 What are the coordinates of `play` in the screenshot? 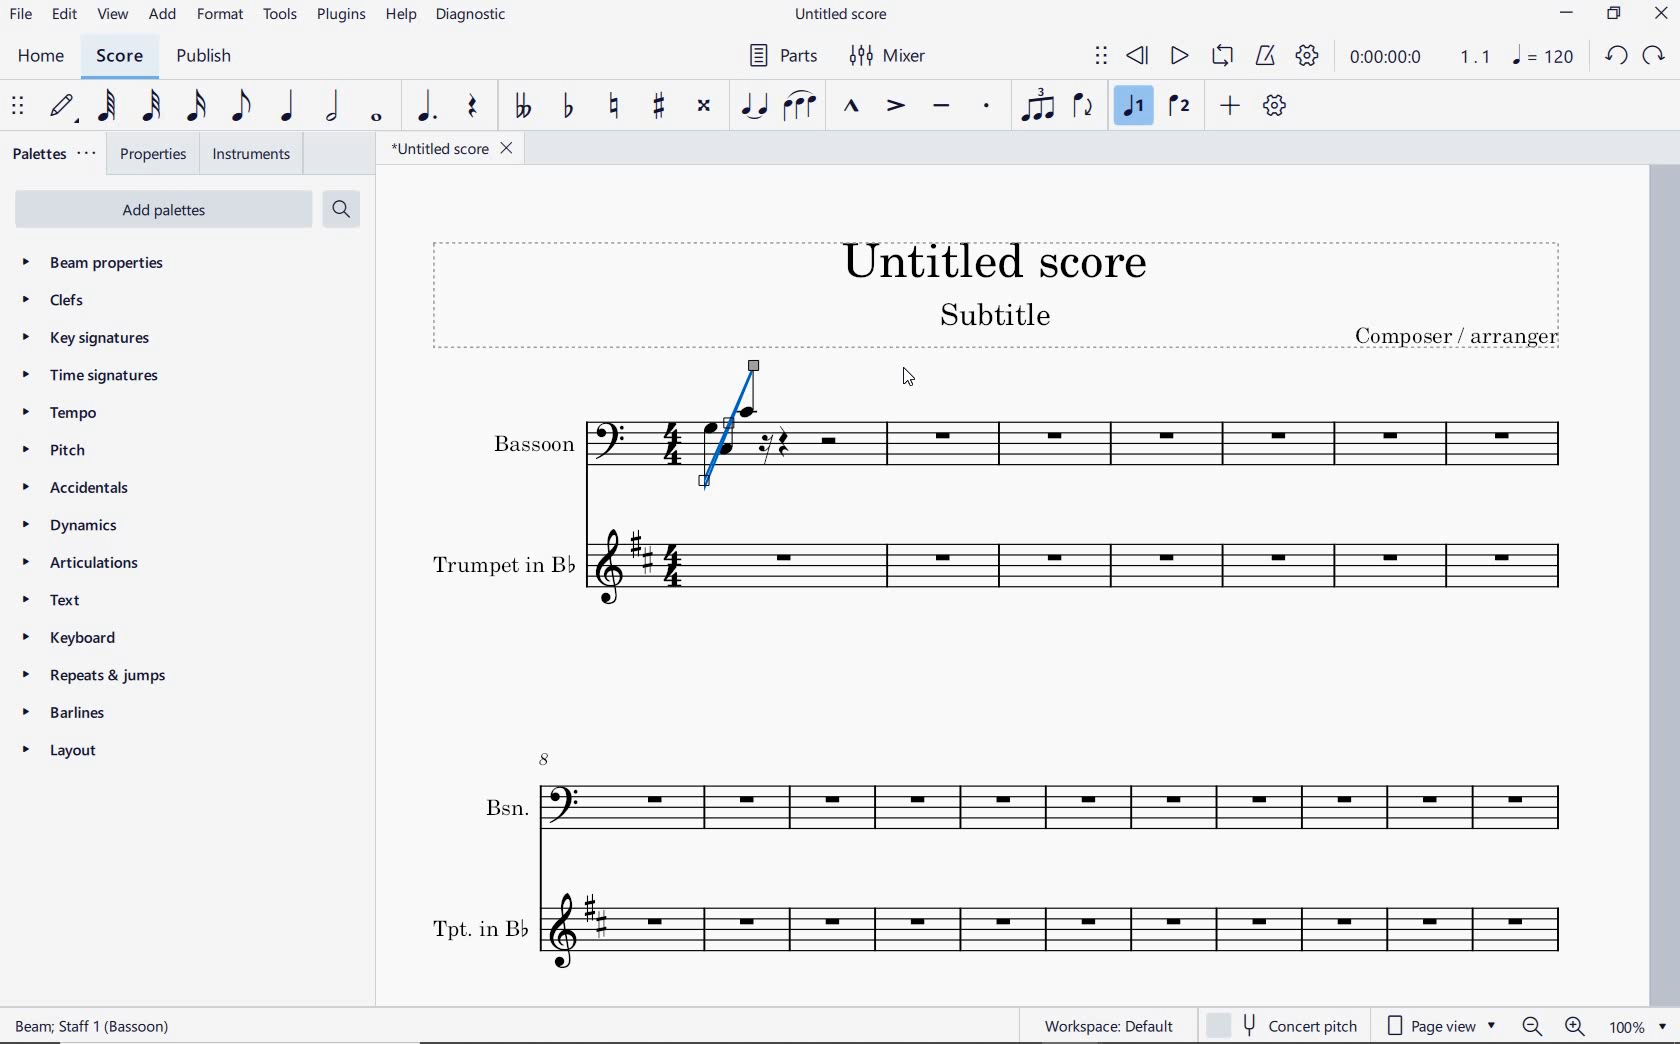 It's located at (1179, 57).